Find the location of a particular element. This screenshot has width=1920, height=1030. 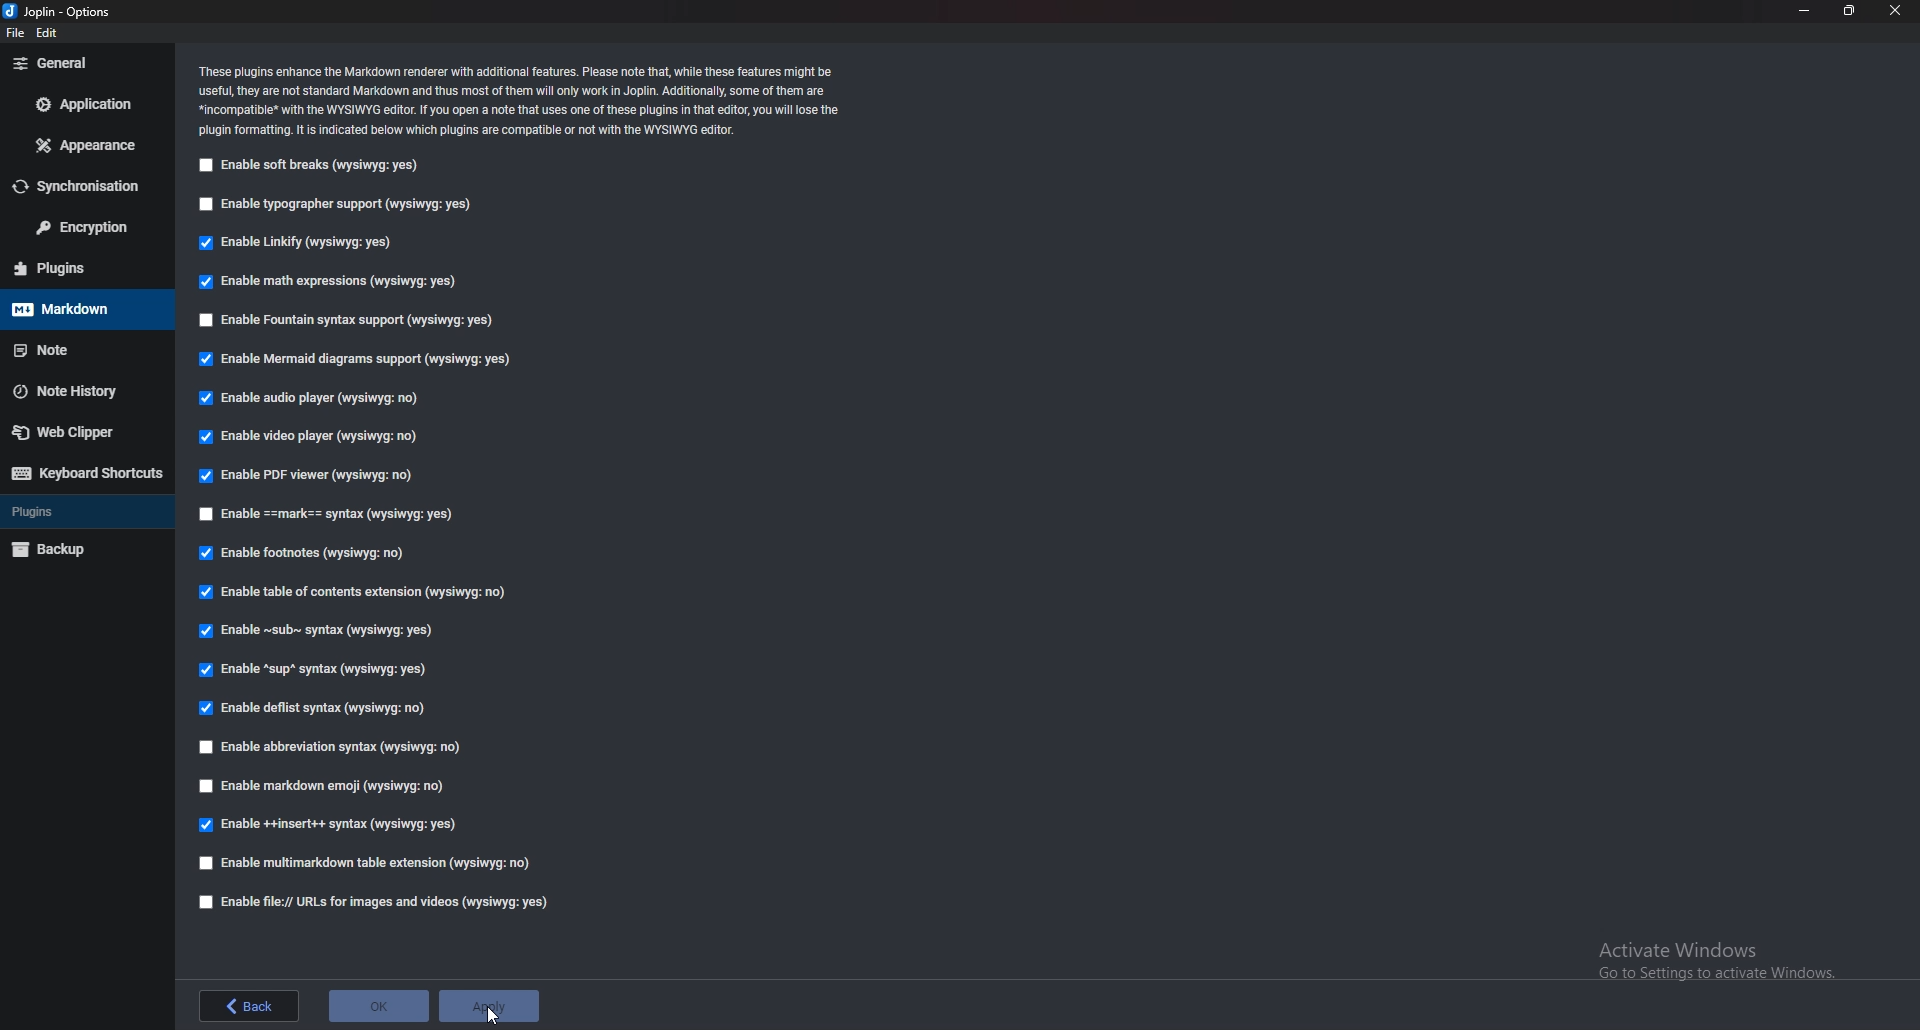

Note history is located at coordinates (89, 390).